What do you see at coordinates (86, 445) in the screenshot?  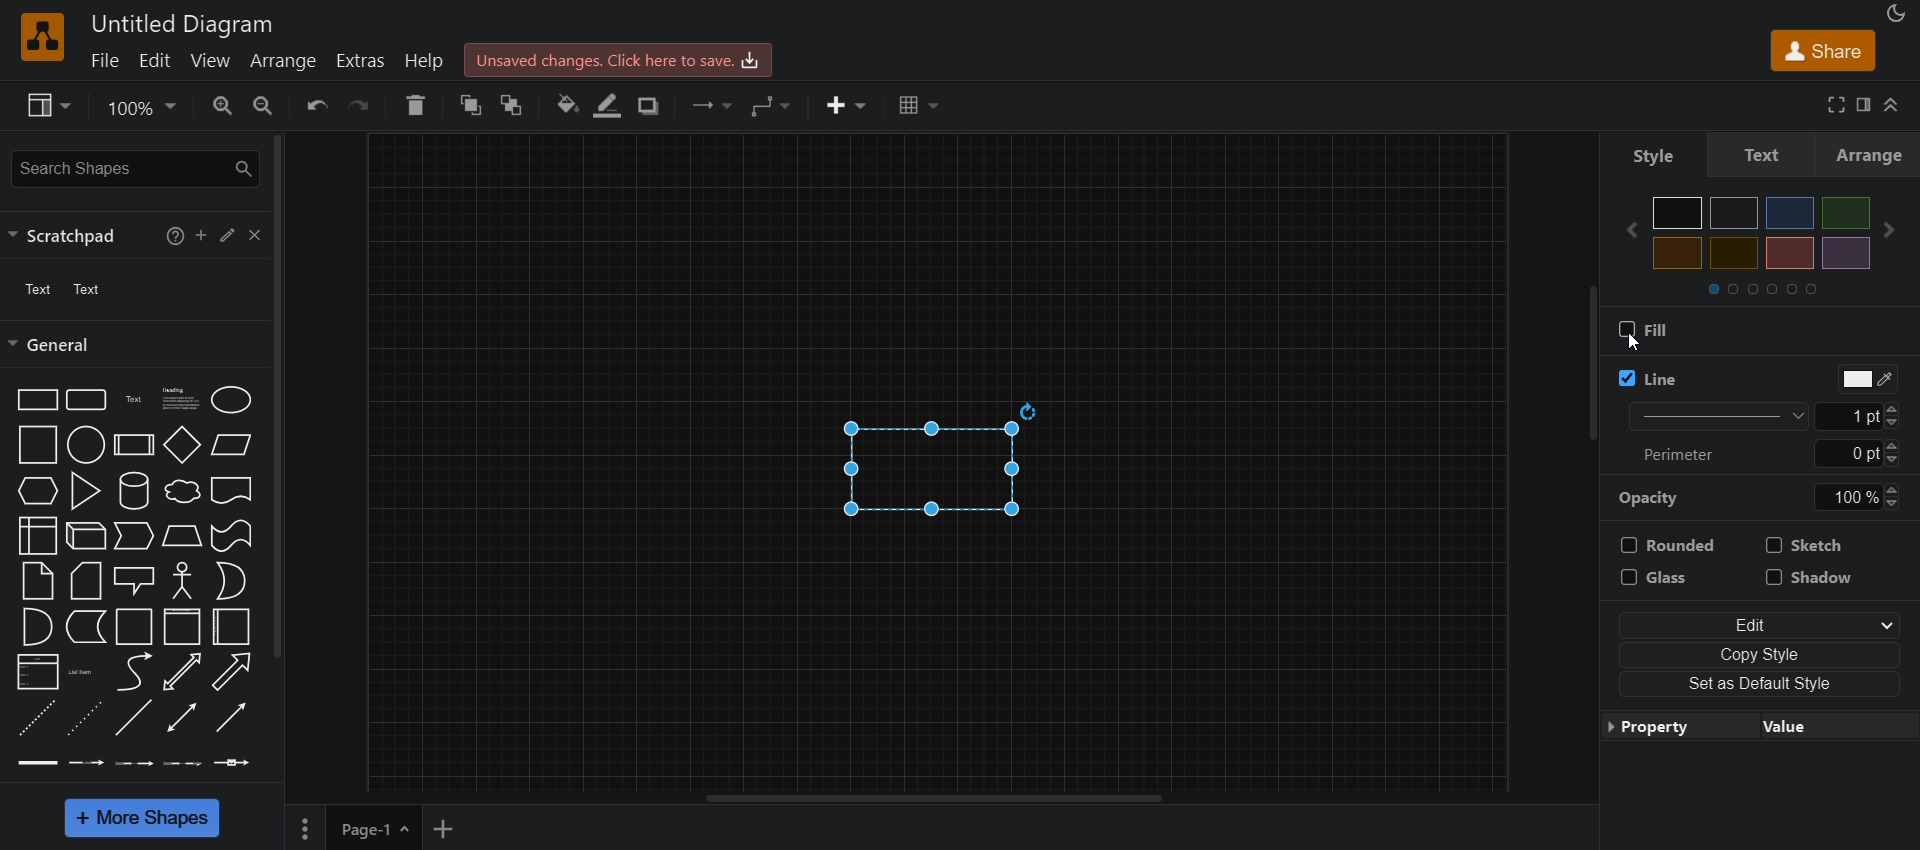 I see `circle` at bounding box center [86, 445].